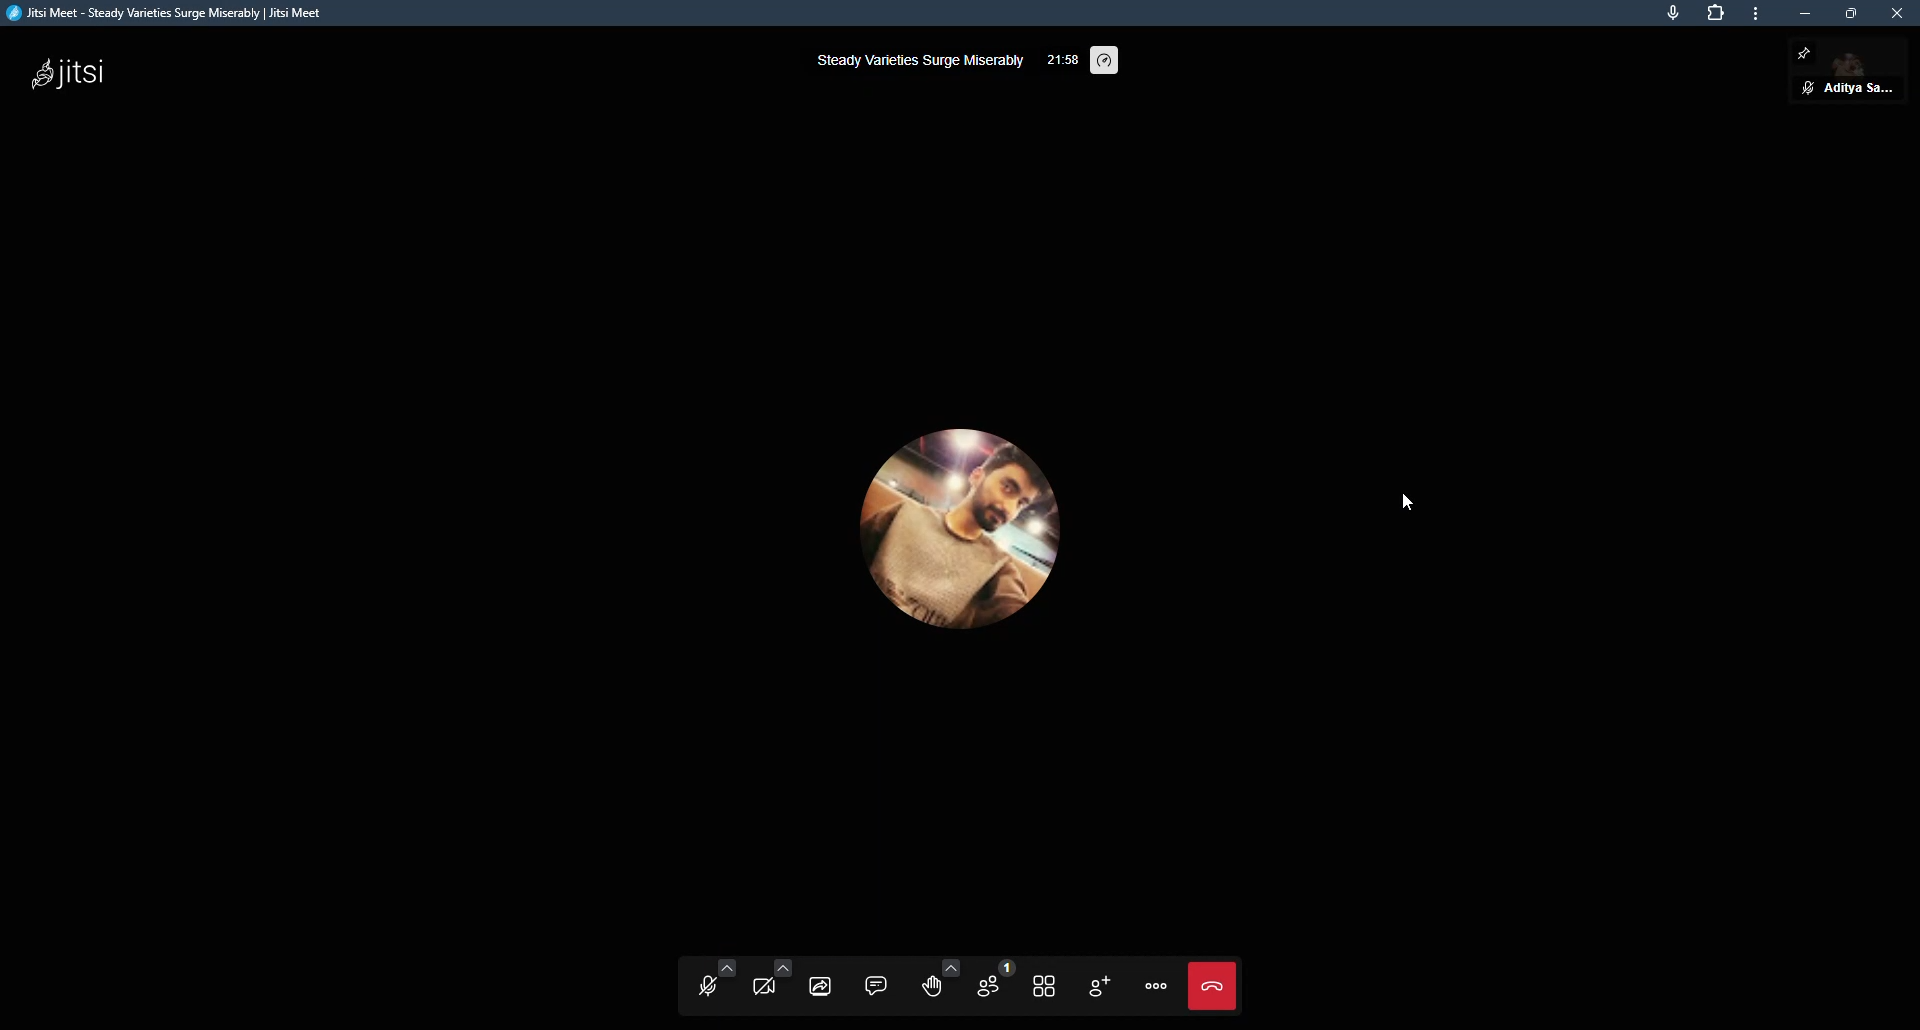 Image resolution: width=1920 pixels, height=1030 pixels. What do you see at coordinates (1858, 90) in the screenshot?
I see `profile` at bounding box center [1858, 90].